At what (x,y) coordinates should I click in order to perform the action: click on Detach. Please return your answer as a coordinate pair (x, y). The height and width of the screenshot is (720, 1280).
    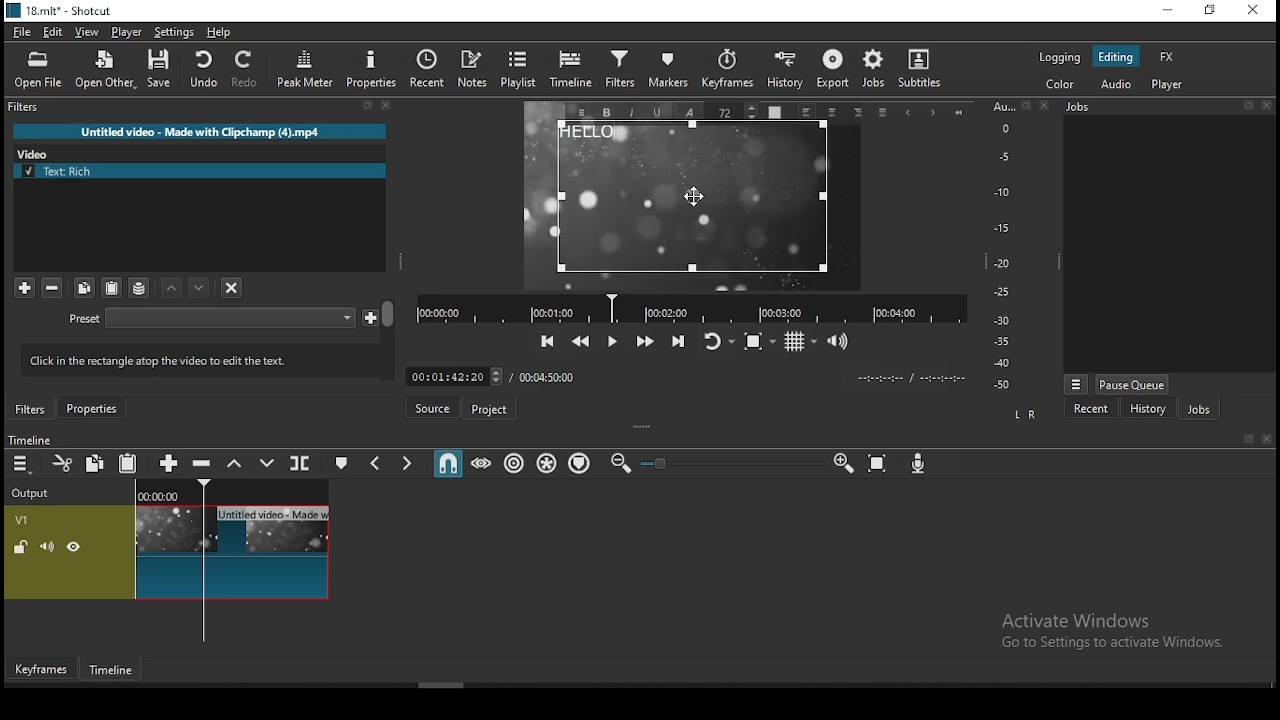
    Looking at the image, I should click on (368, 106).